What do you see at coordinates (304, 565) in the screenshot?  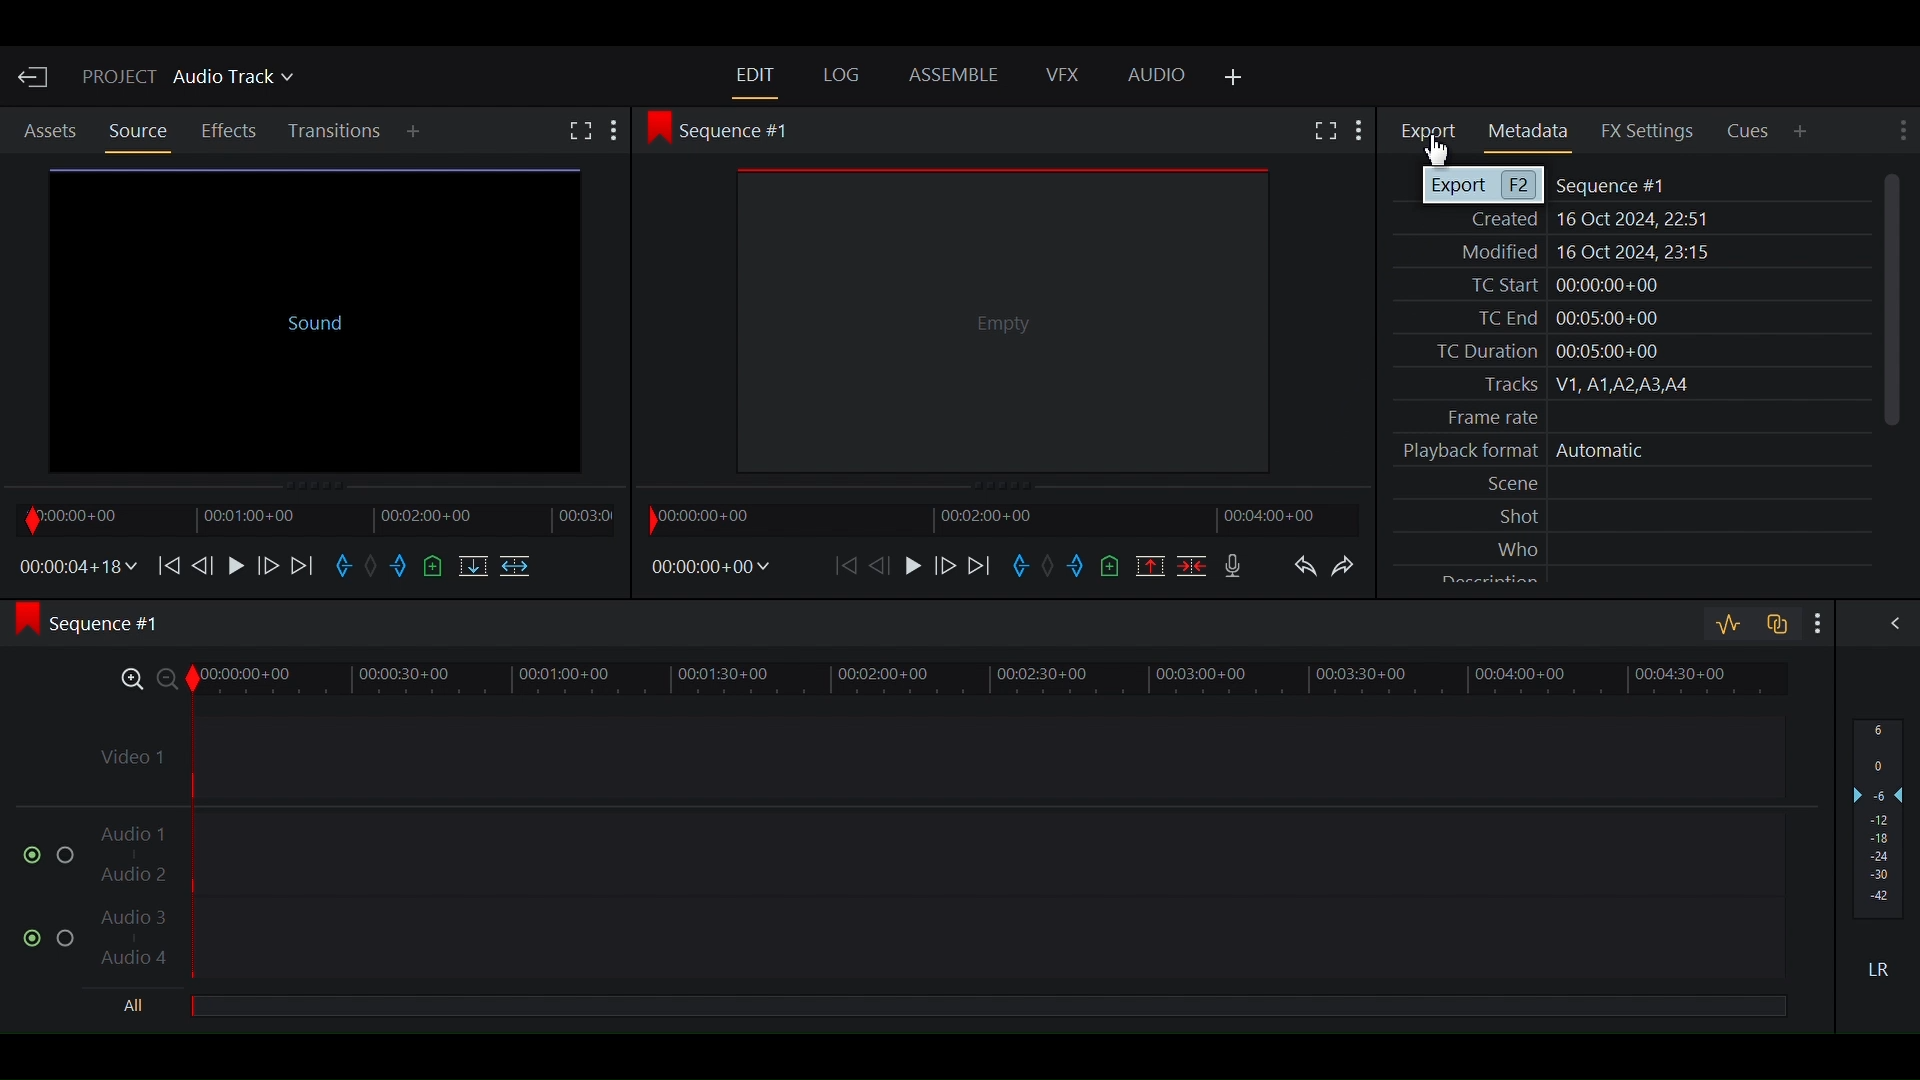 I see `Move Forward` at bounding box center [304, 565].